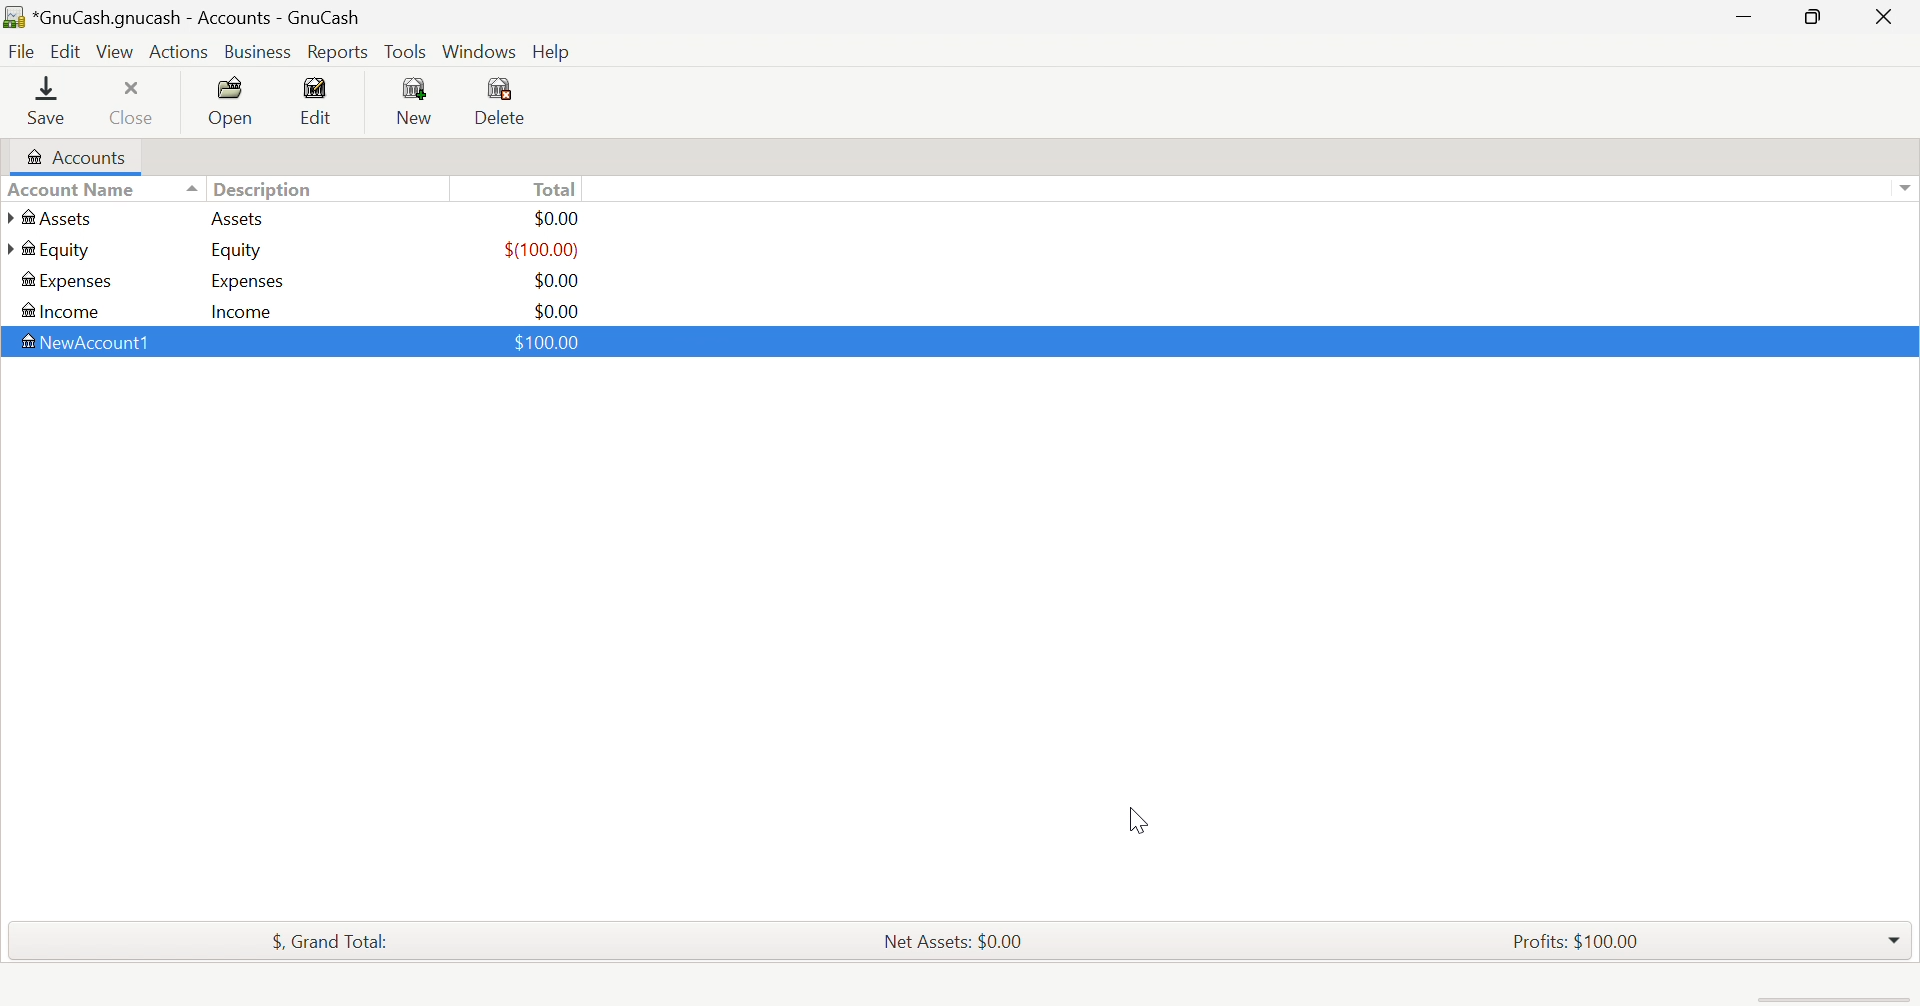  Describe the element at coordinates (245, 219) in the screenshot. I see `Assets` at that location.